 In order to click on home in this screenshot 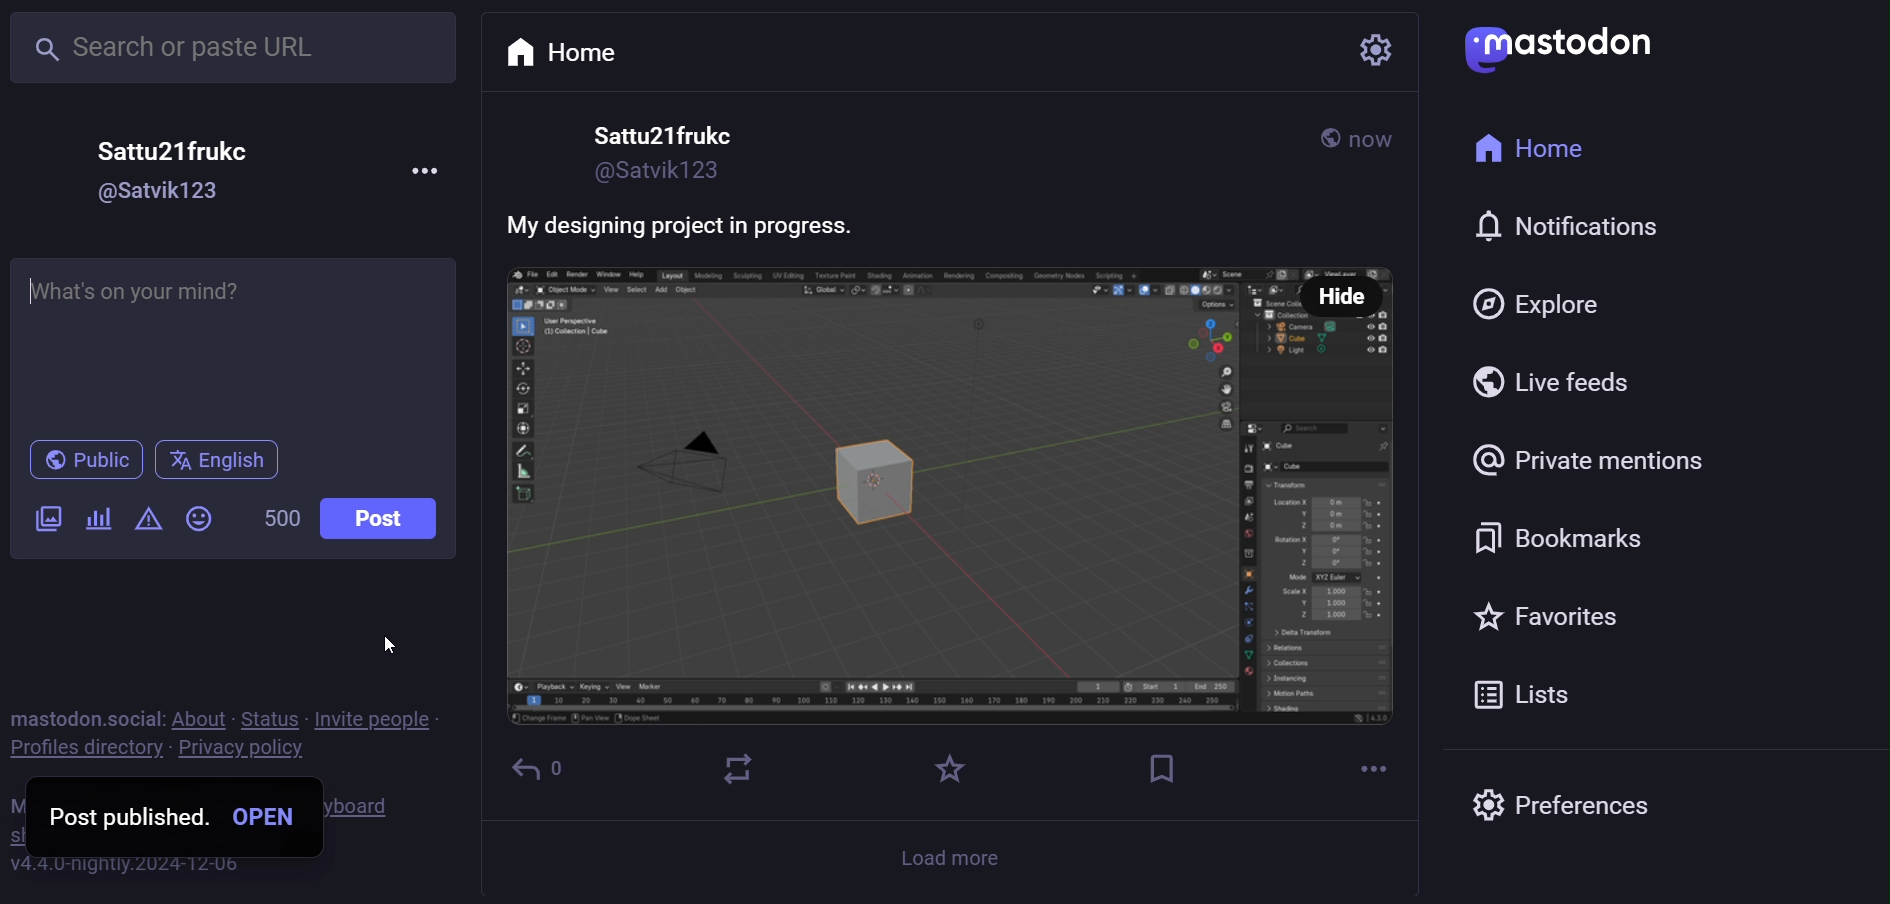, I will do `click(579, 52)`.